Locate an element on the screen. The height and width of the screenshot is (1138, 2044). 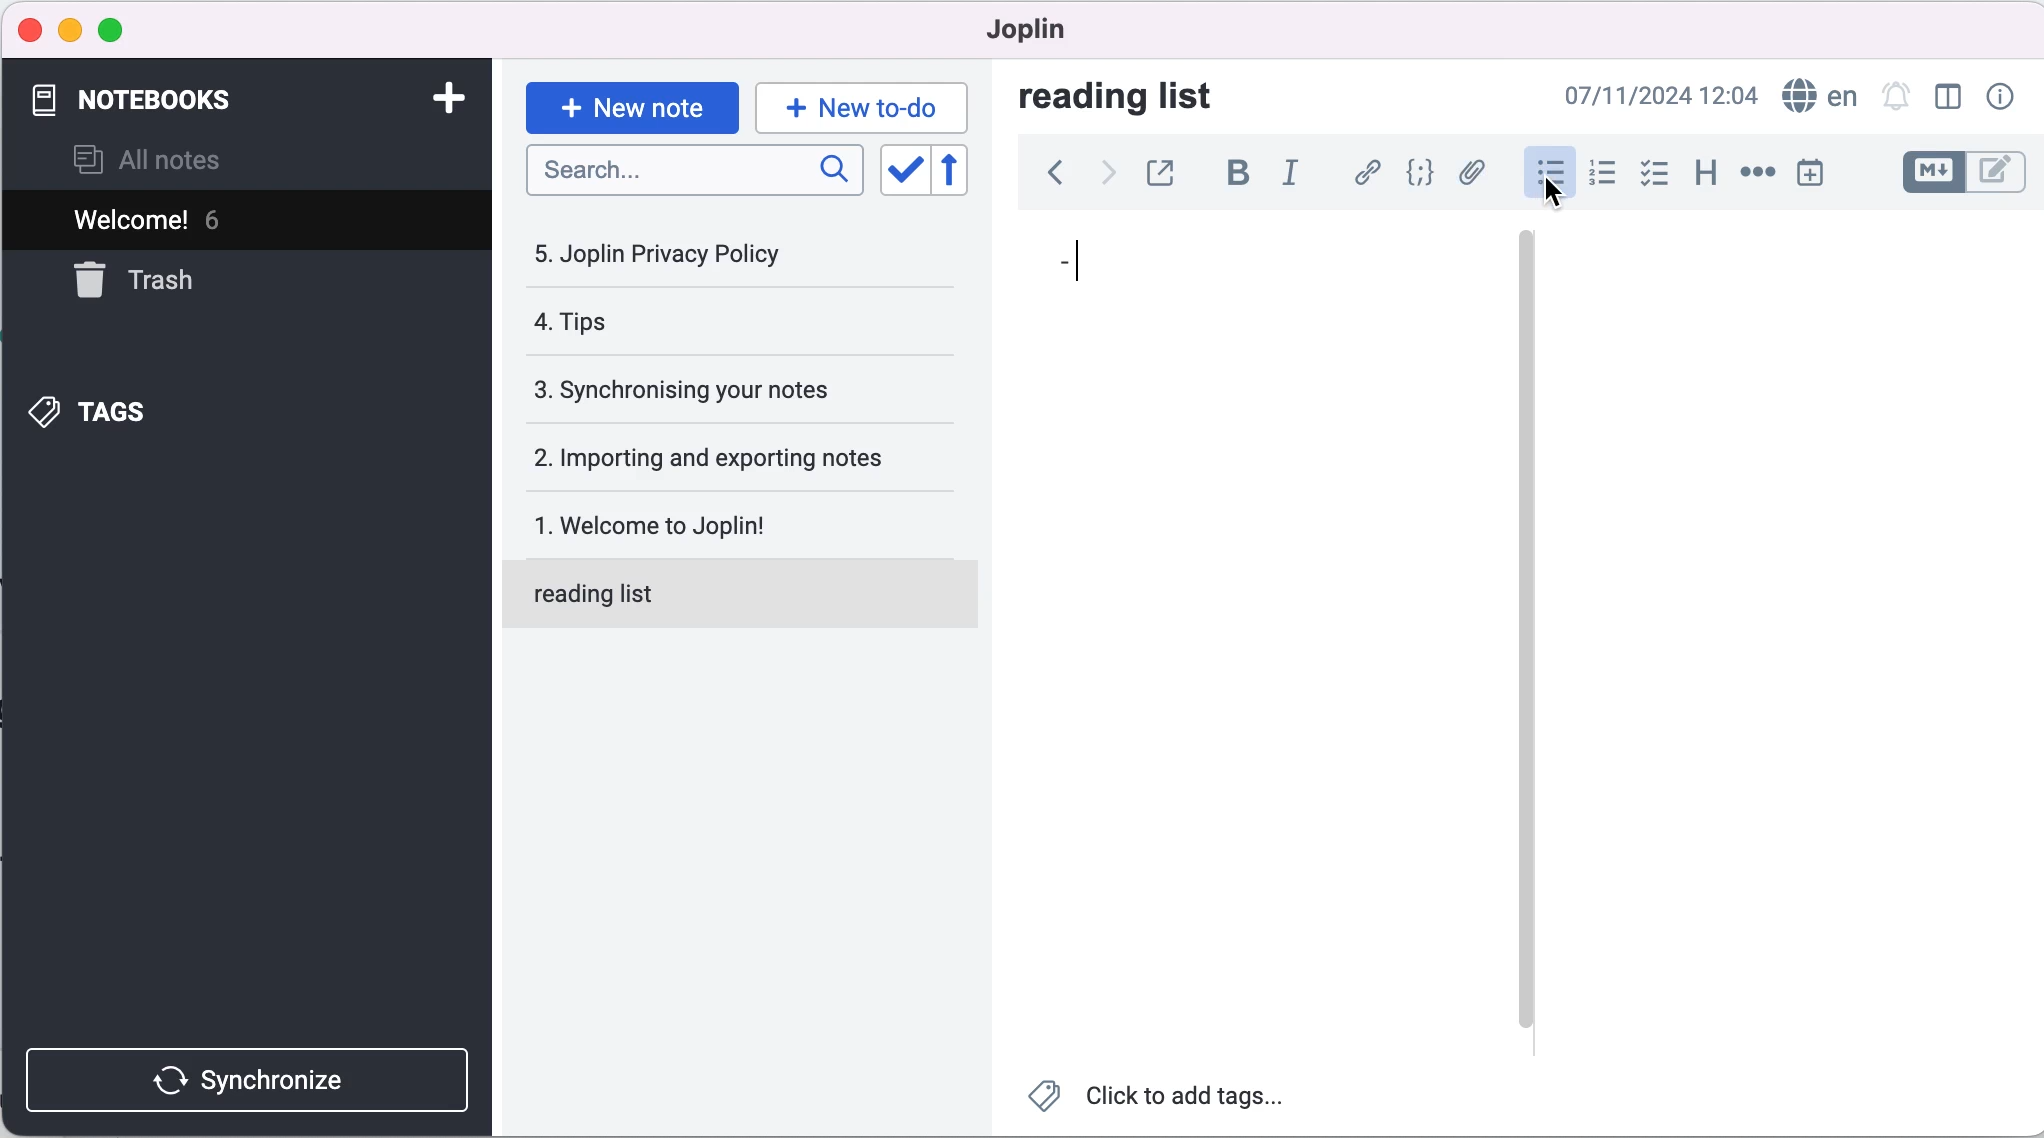
tags is located at coordinates (199, 412).